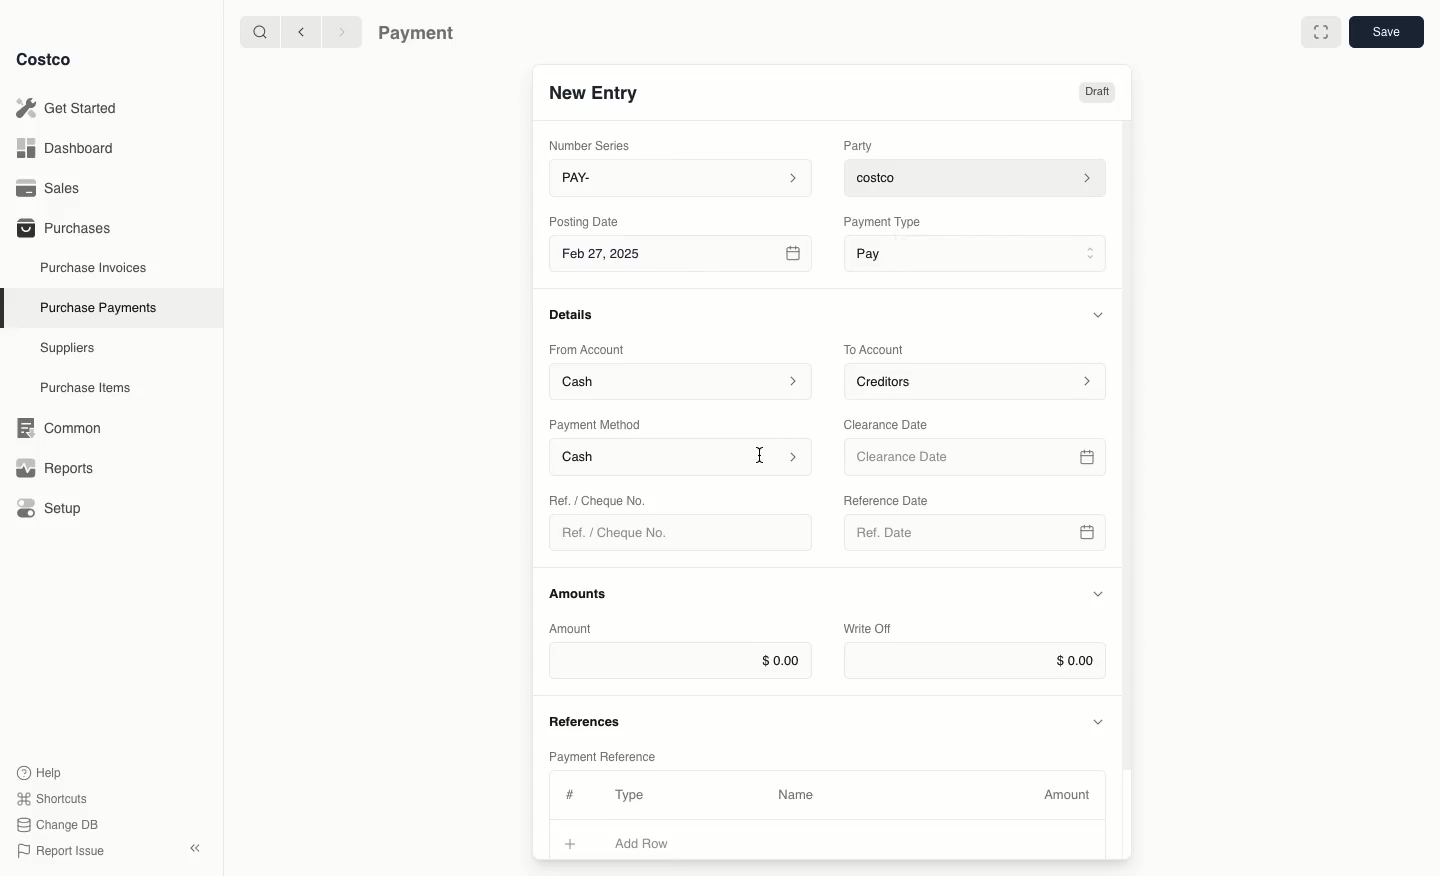 The image size is (1440, 876). Describe the element at coordinates (55, 188) in the screenshot. I see `Sales` at that location.